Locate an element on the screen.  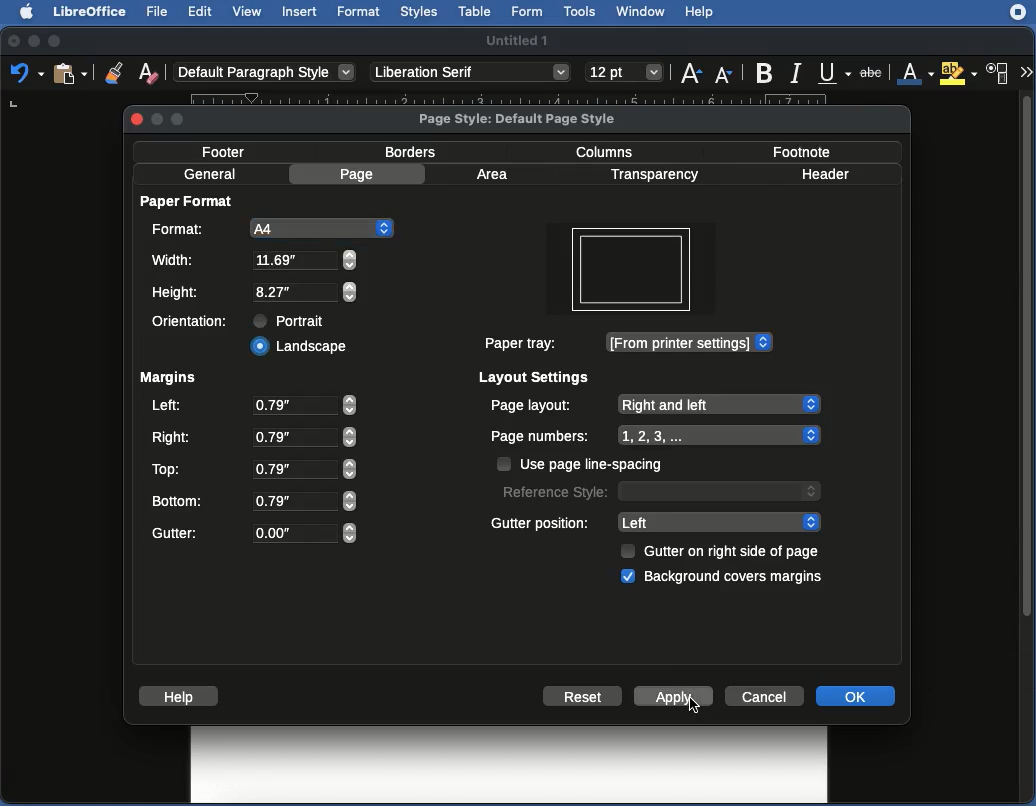
Close is located at coordinates (12, 39).